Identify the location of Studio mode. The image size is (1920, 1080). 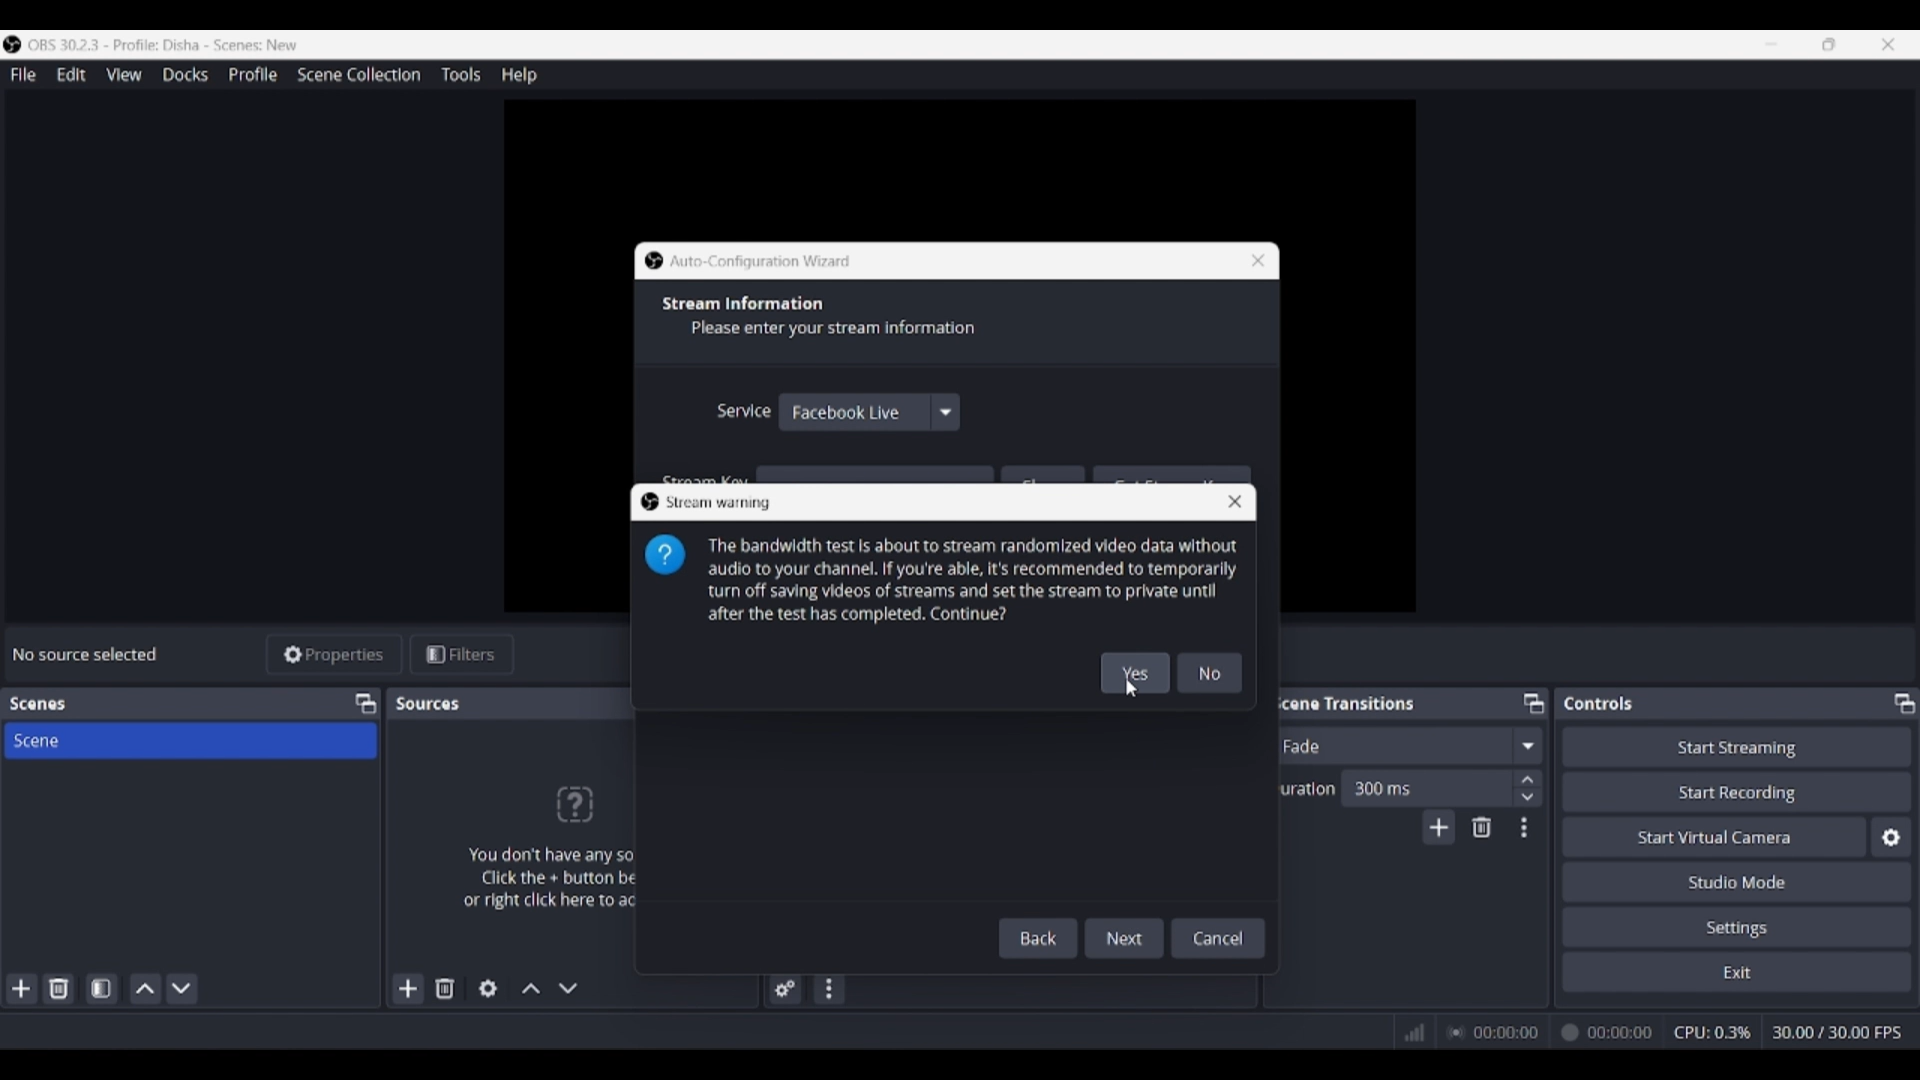
(1737, 881).